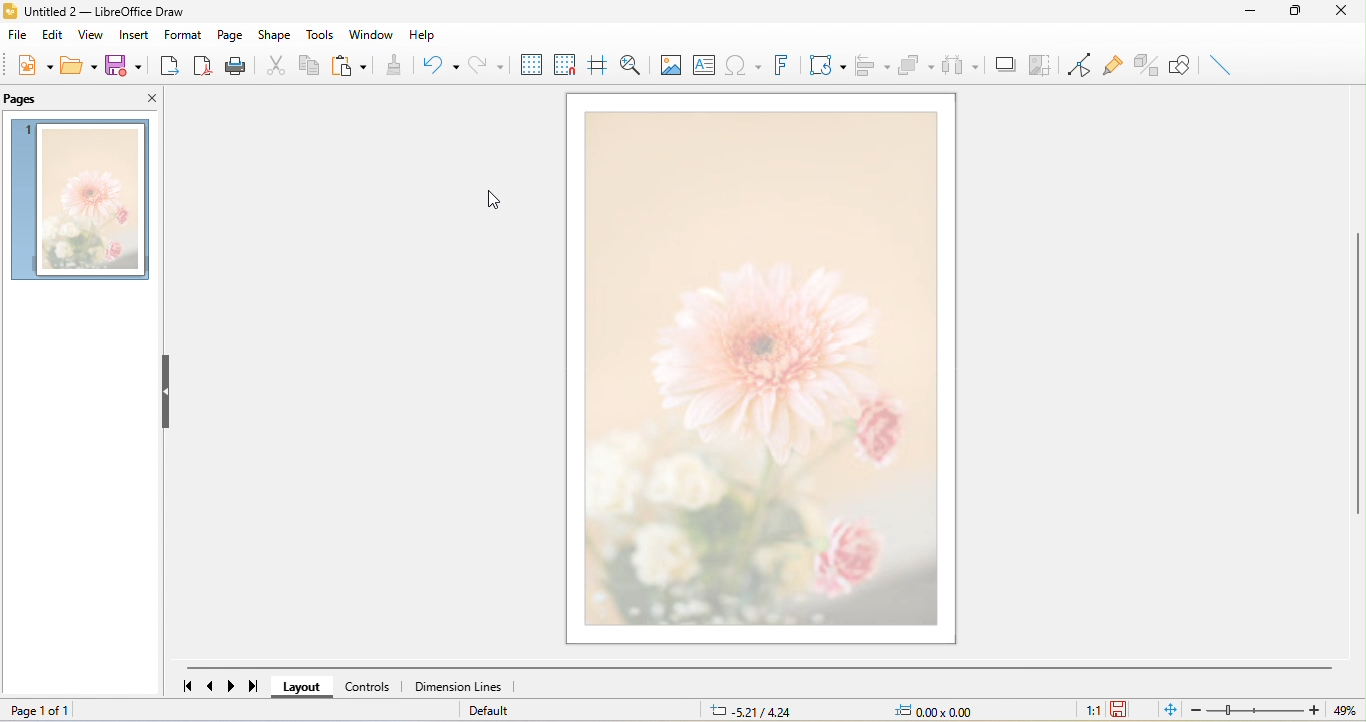  What do you see at coordinates (491, 200) in the screenshot?
I see `cursor` at bounding box center [491, 200].